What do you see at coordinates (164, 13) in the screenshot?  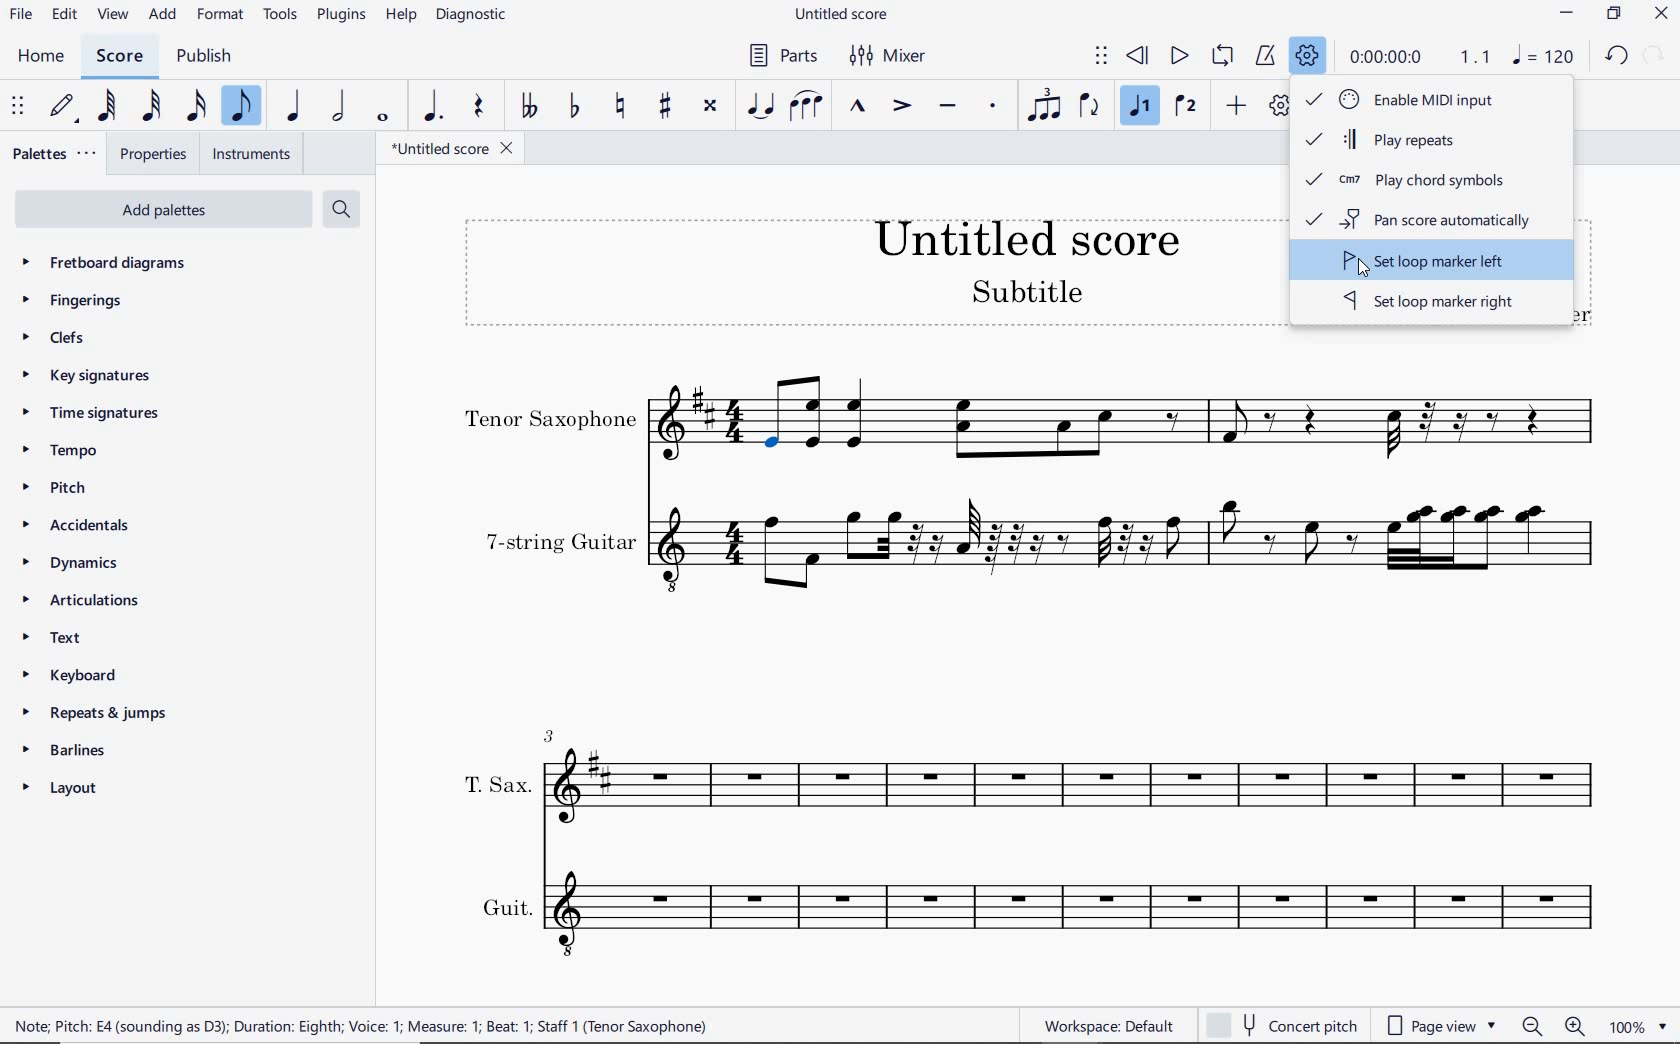 I see `ADD` at bounding box center [164, 13].